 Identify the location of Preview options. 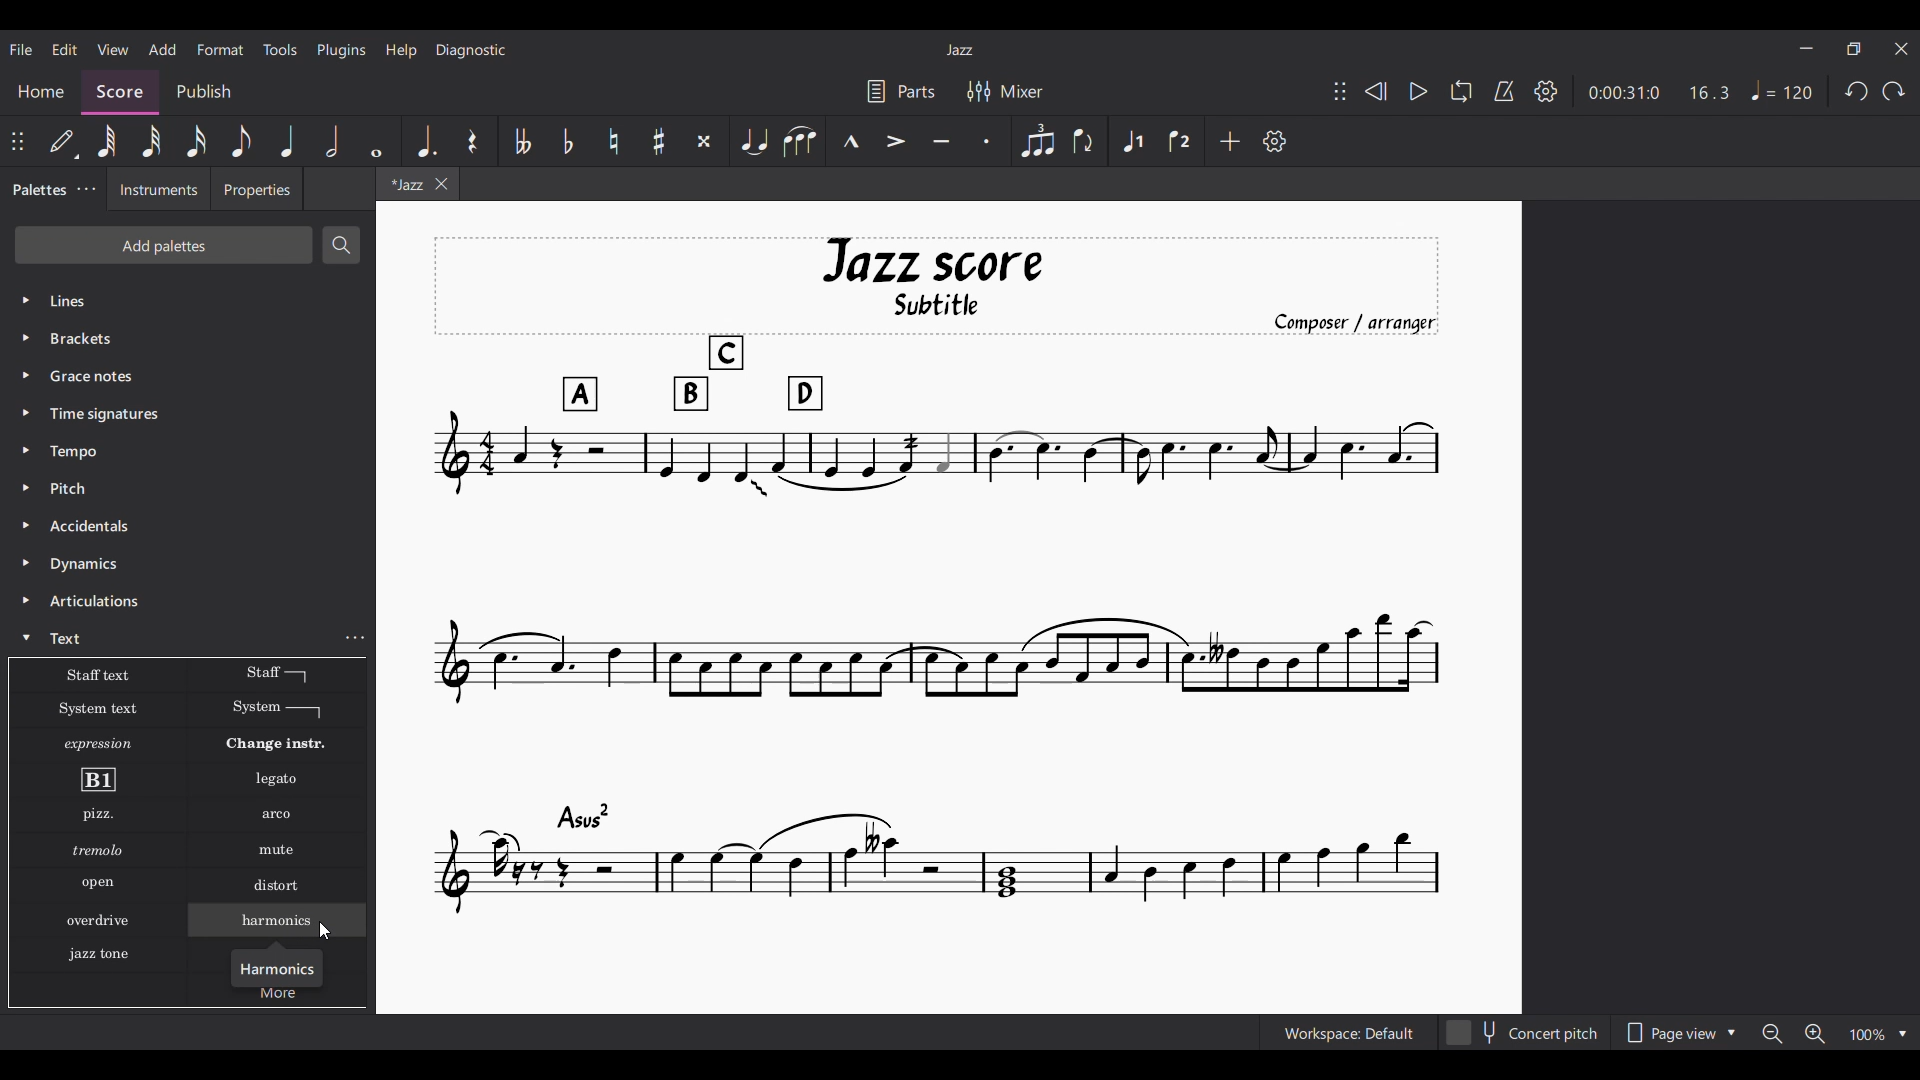
(1681, 1032).